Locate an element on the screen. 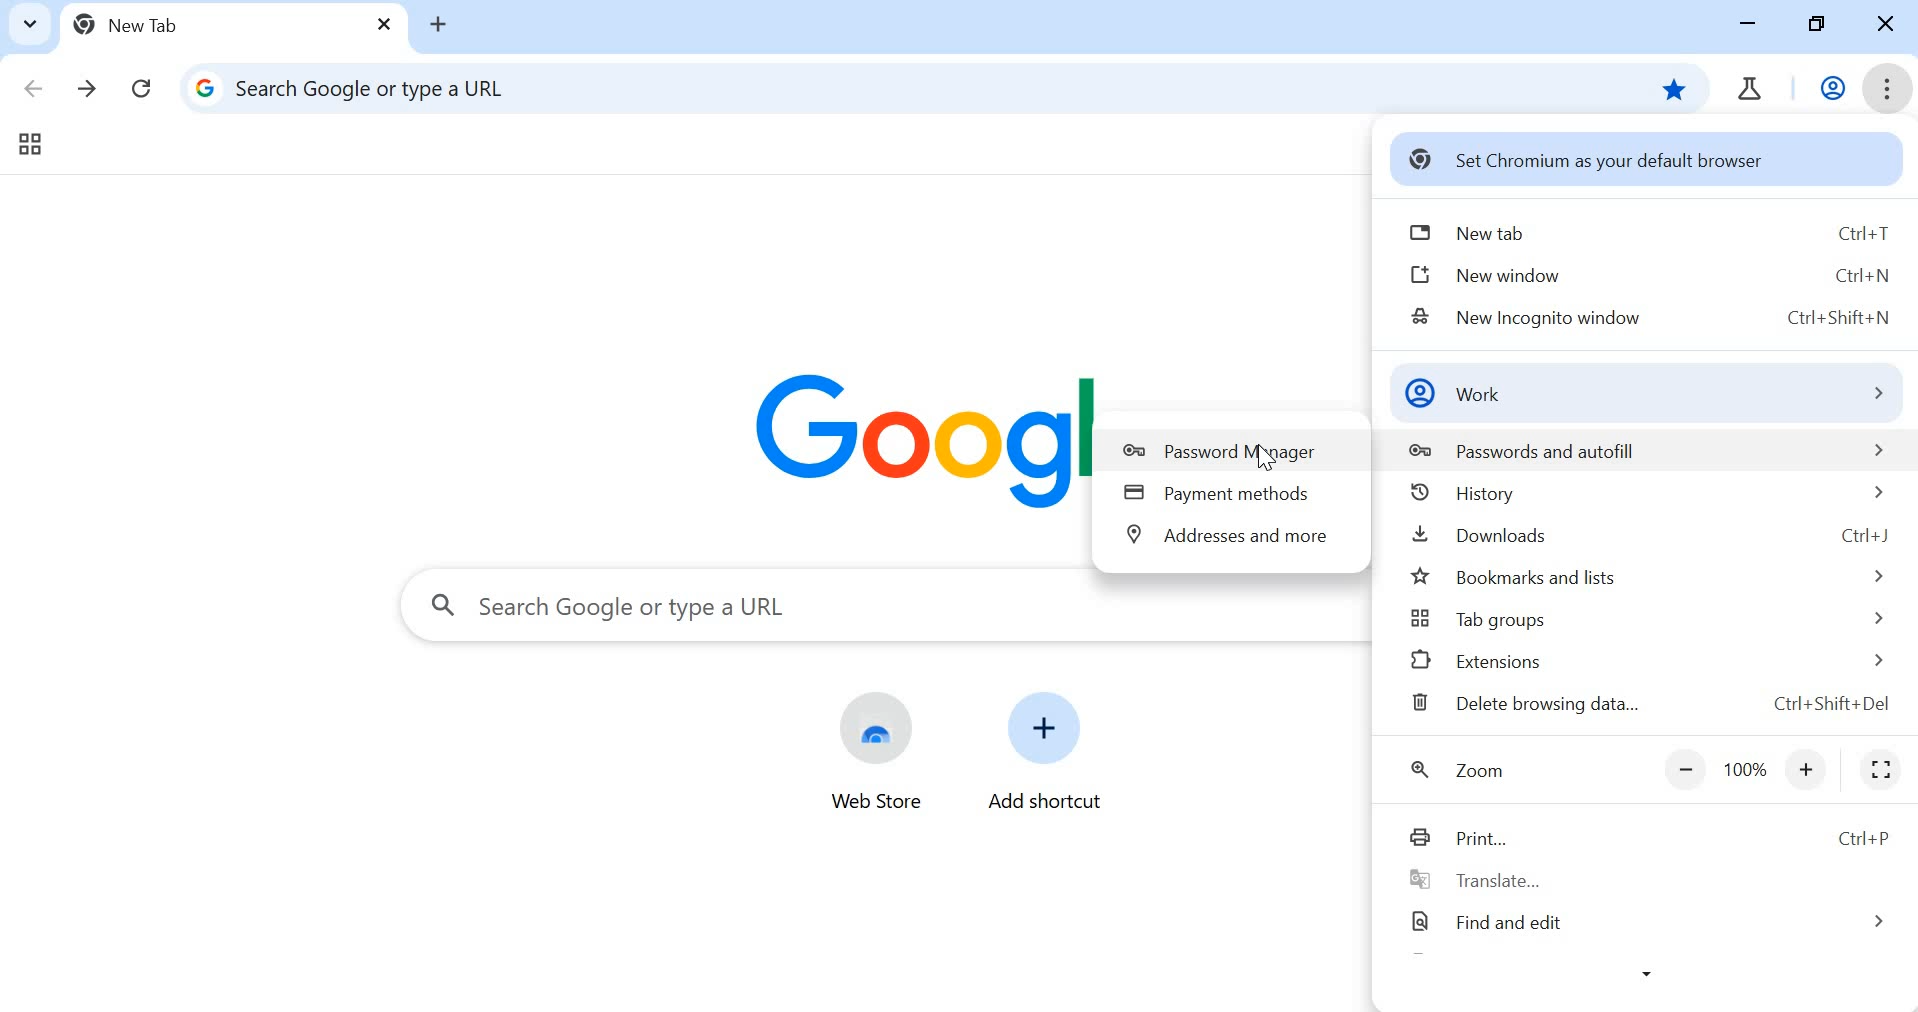  Print is located at coordinates (1643, 832).